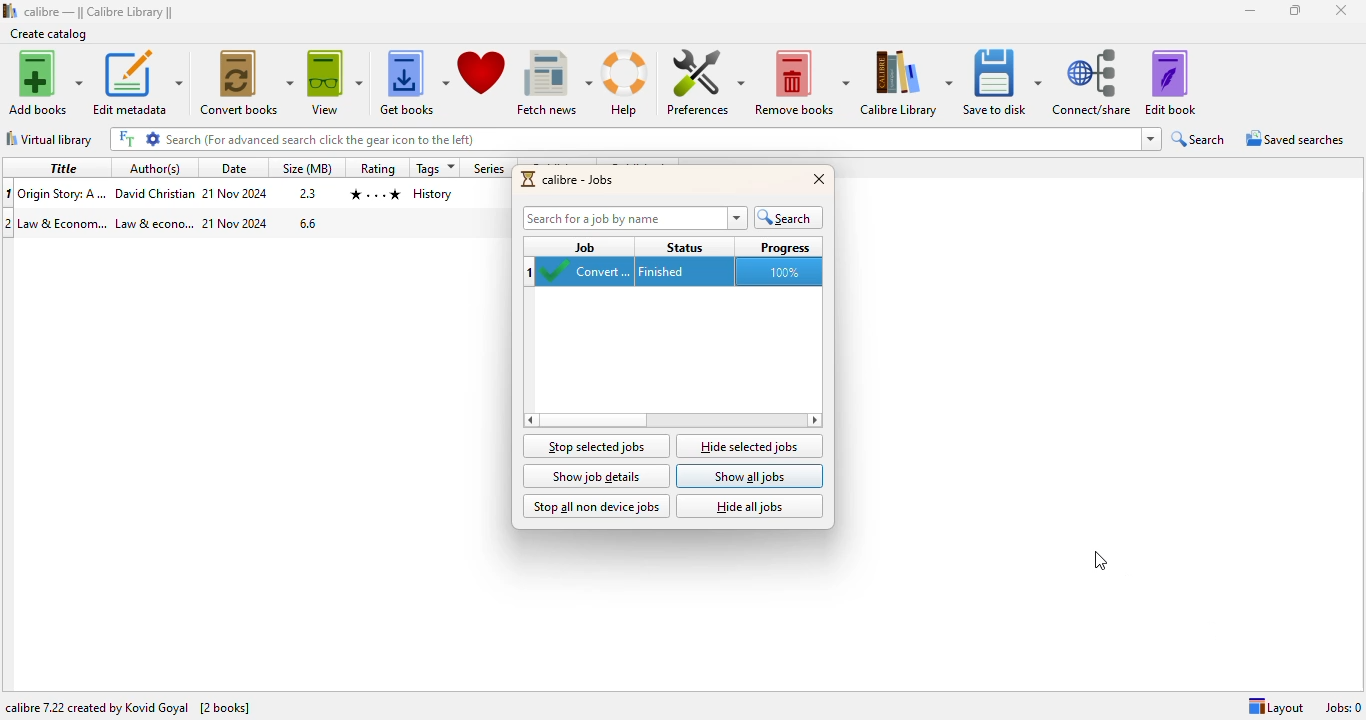 The height and width of the screenshot is (720, 1366). Describe the element at coordinates (483, 74) in the screenshot. I see `donate to support calibre` at that location.